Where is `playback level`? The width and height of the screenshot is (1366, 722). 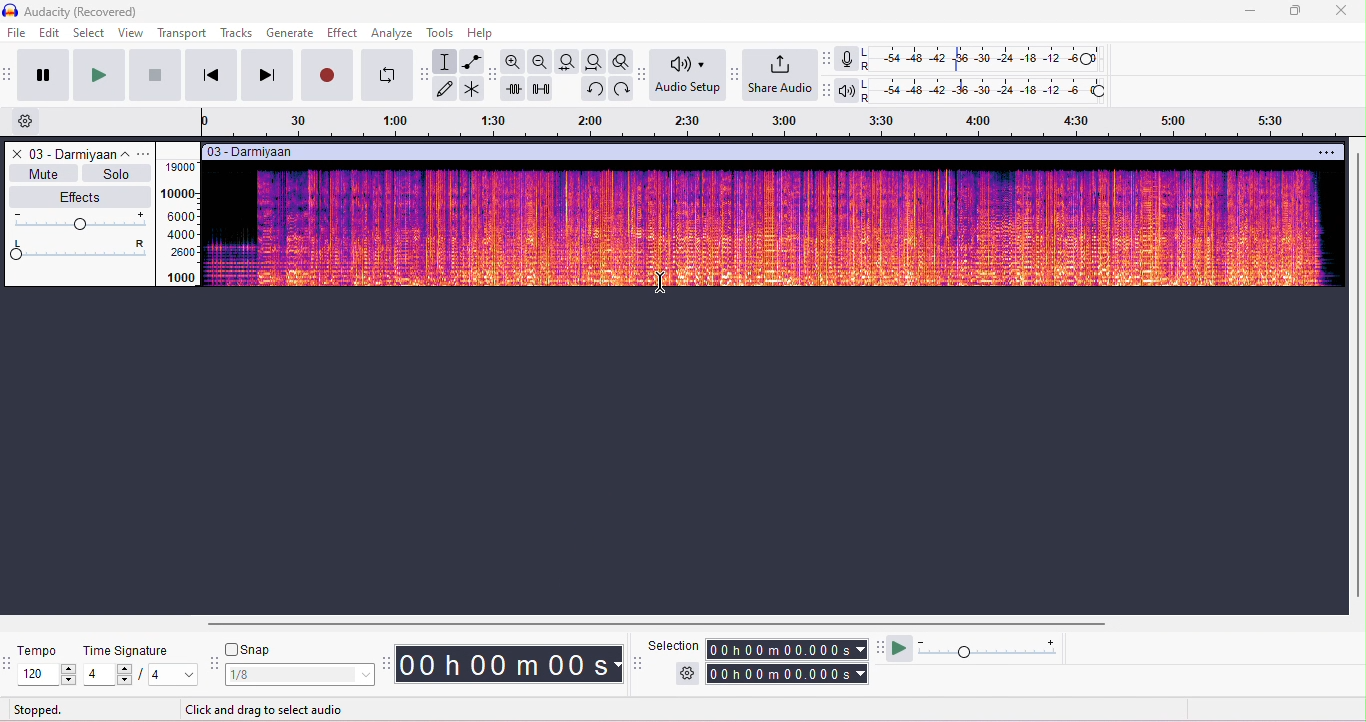
playback level is located at coordinates (986, 89).